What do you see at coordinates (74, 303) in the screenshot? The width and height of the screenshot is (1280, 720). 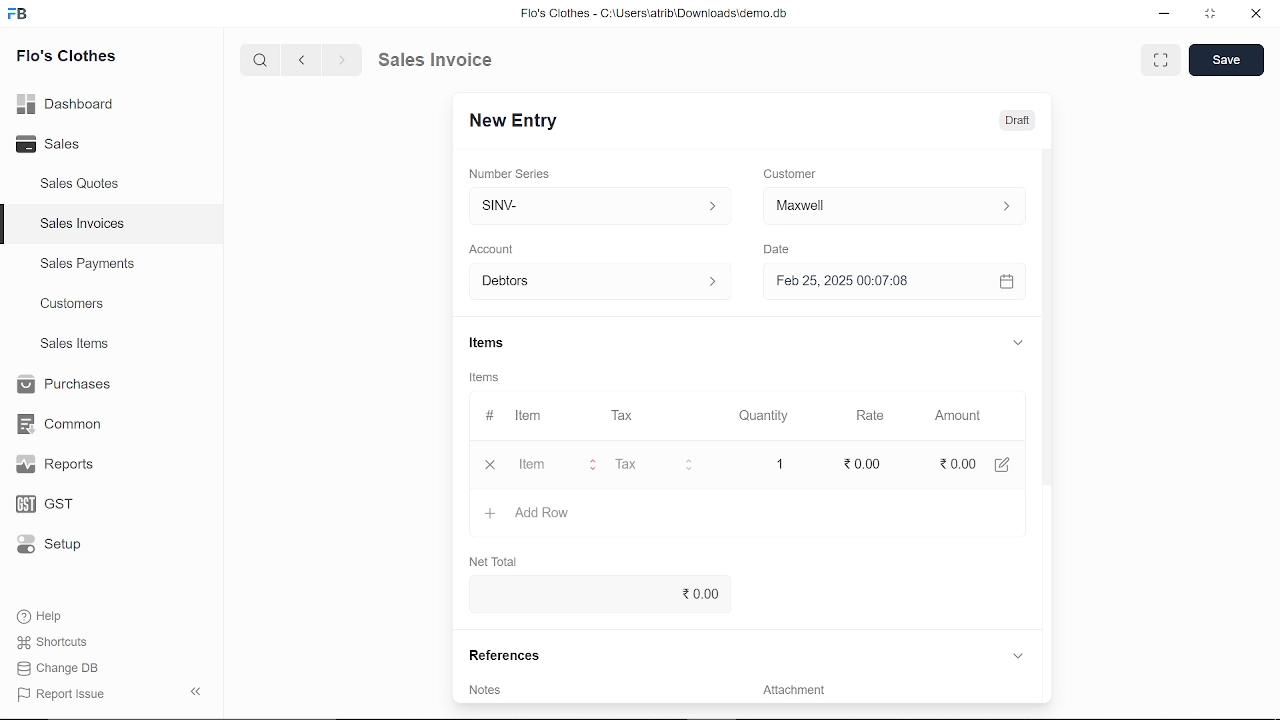 I see `Customers` at bounding box center [74, 303].